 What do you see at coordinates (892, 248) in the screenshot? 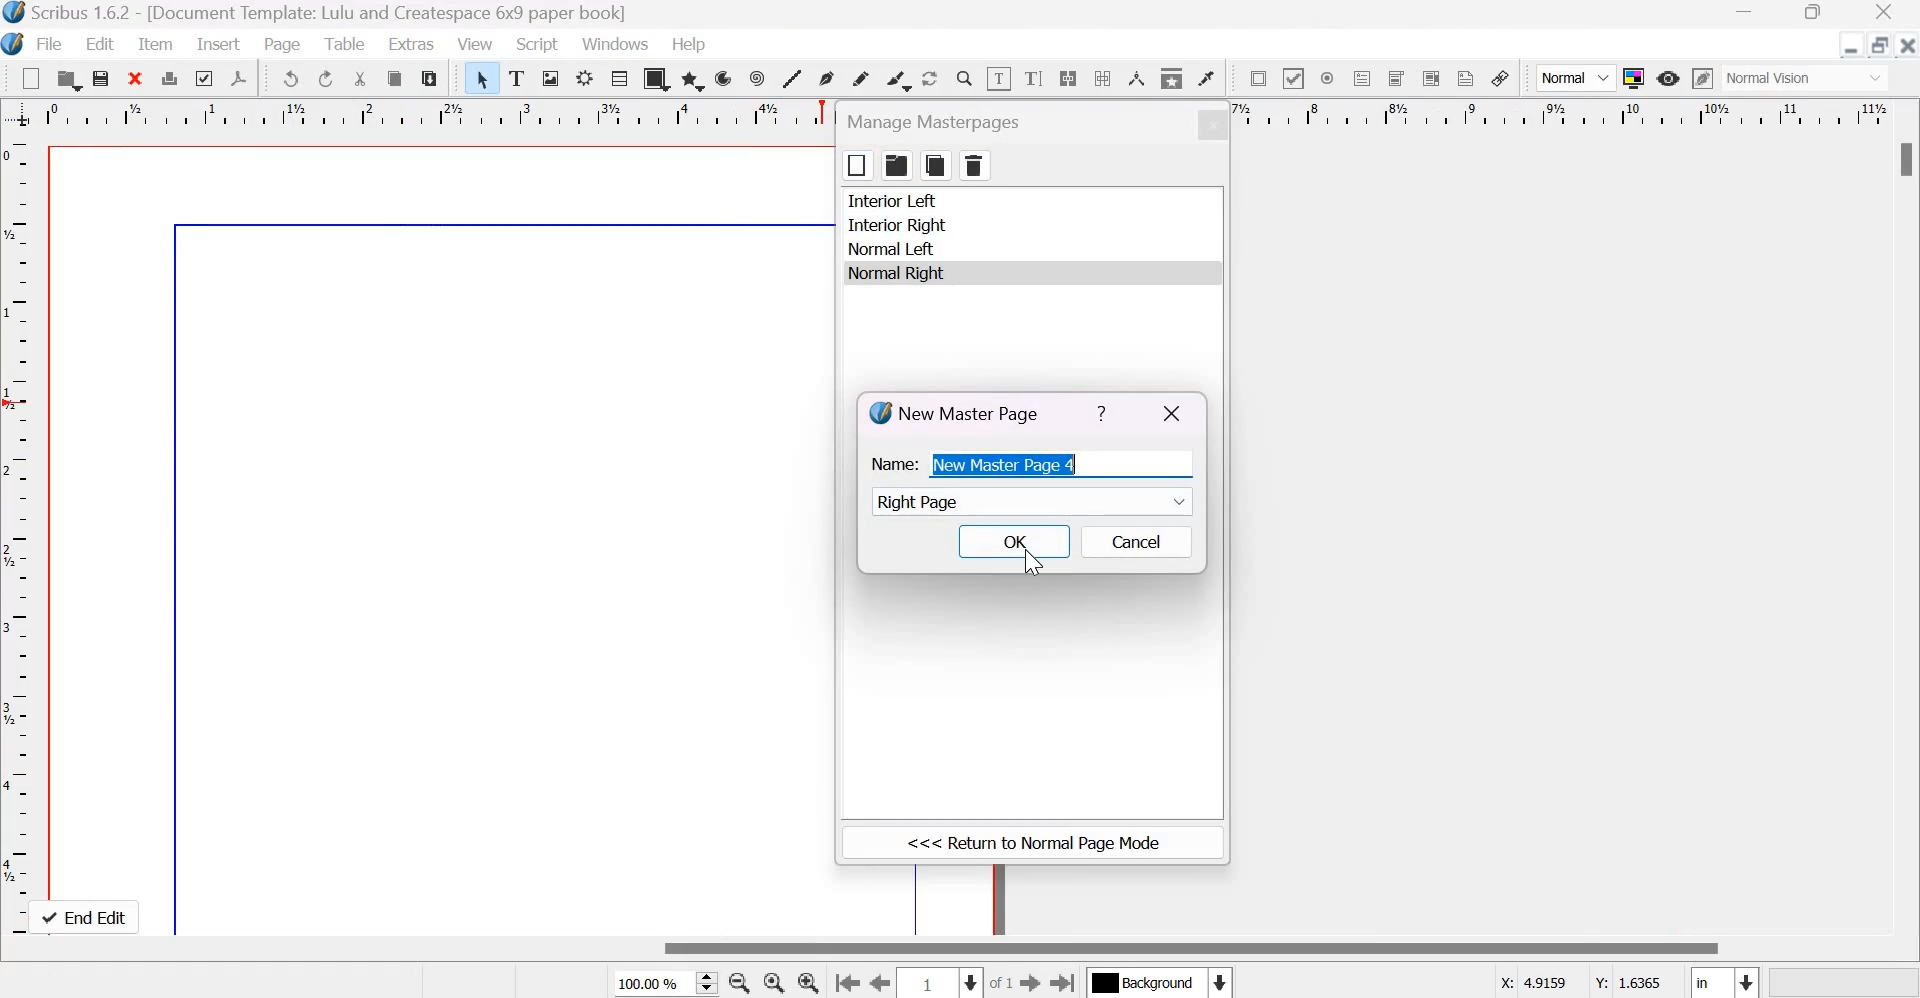
I see `normal left` at bounding box center [892, 248].